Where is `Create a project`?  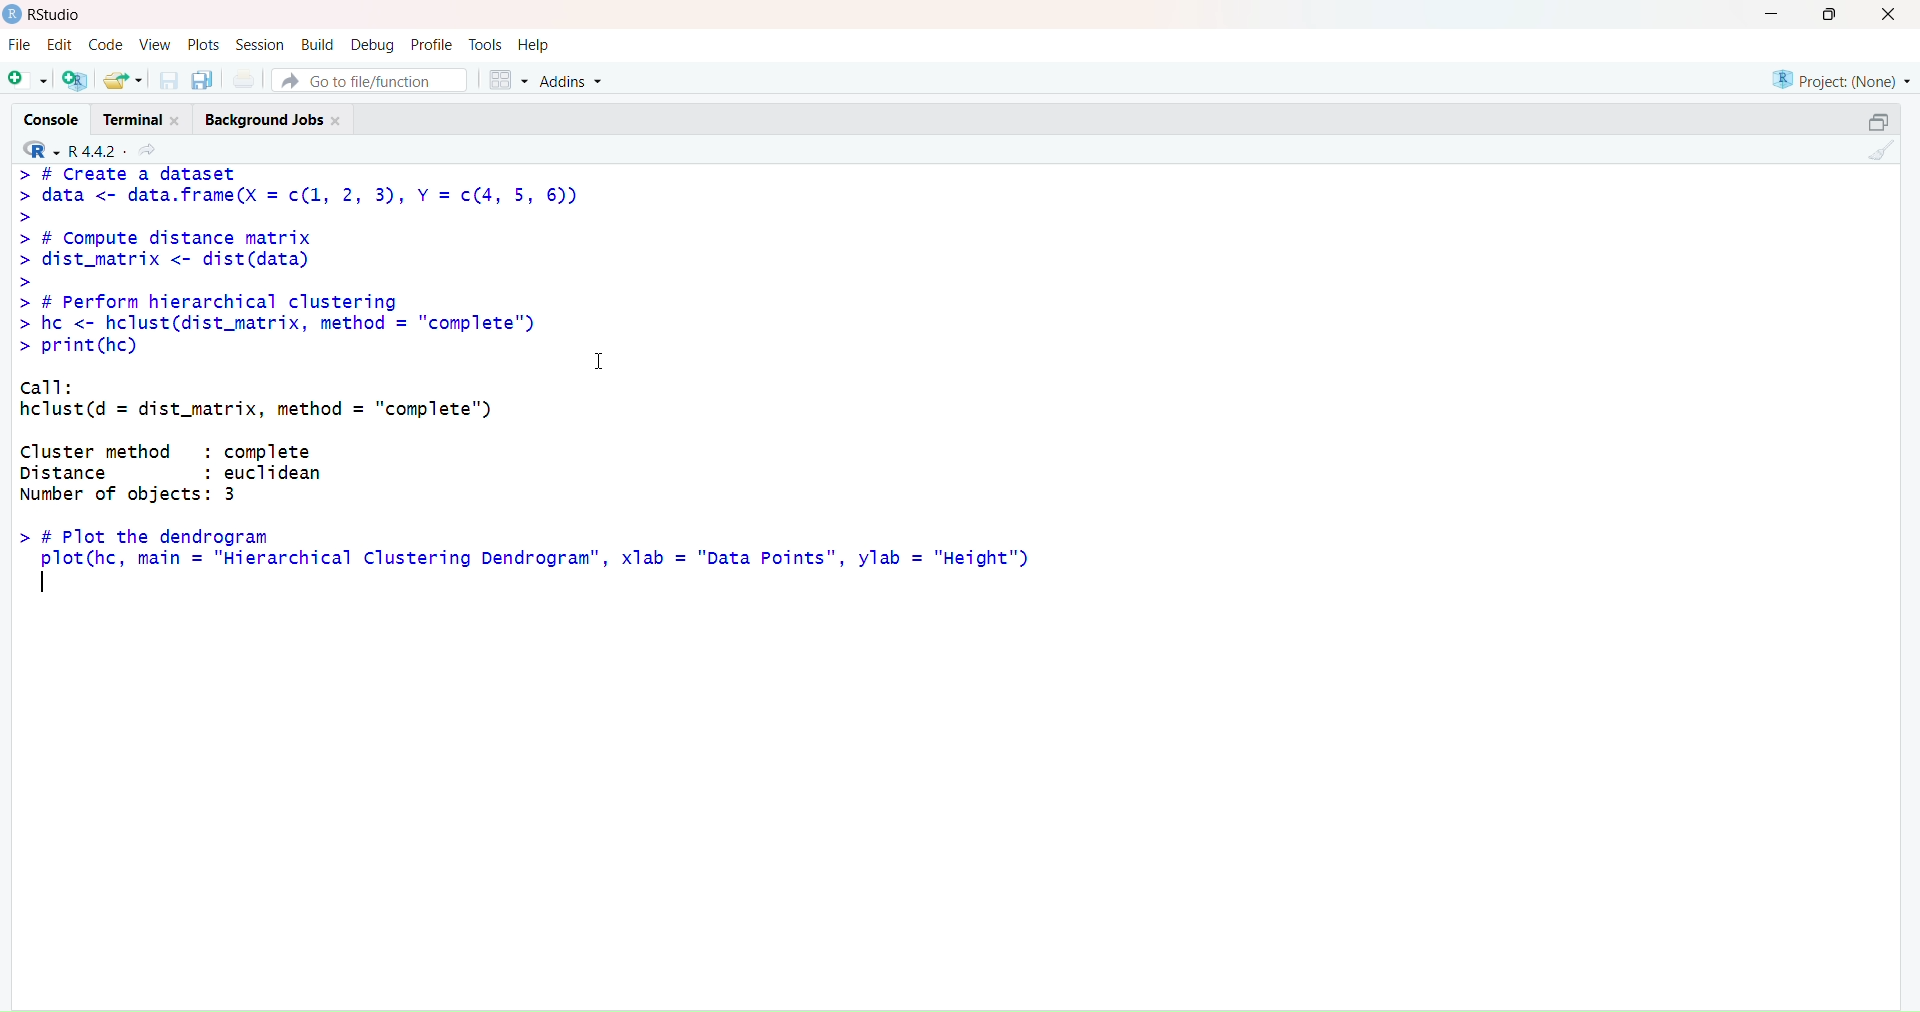 Create a project is located at coordinates (78, 78).